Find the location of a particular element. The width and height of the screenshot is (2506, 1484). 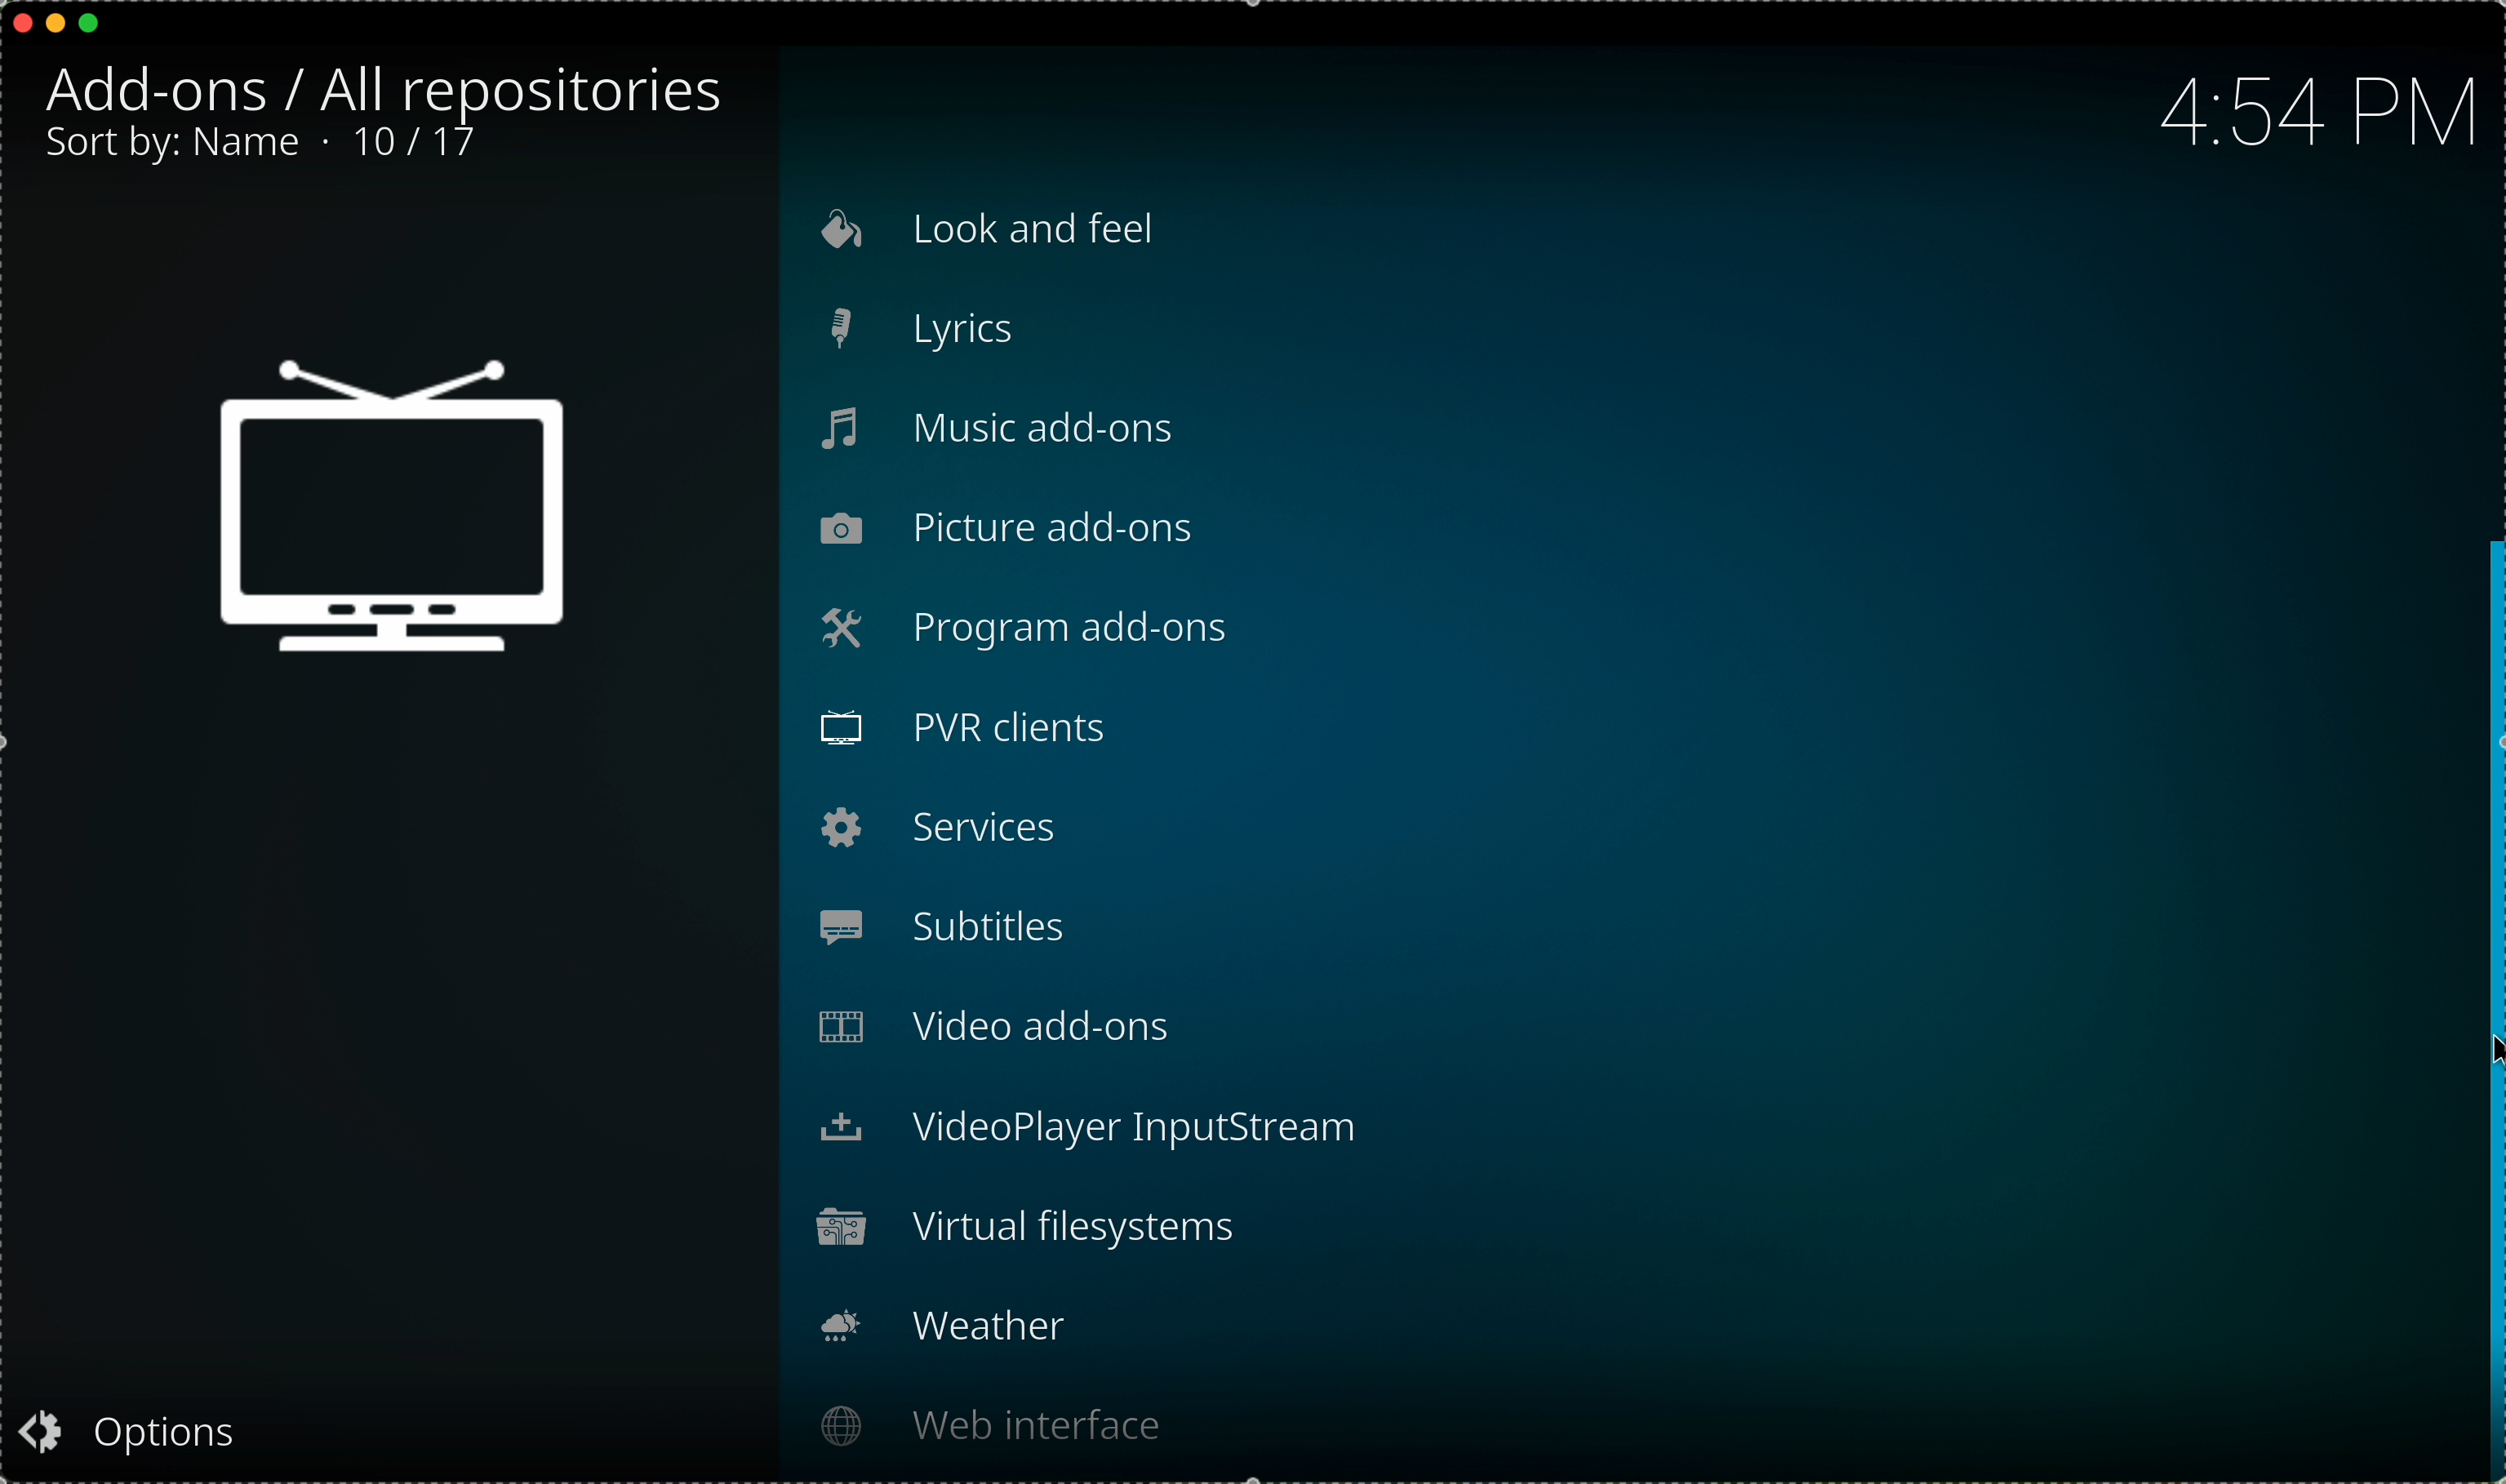

videoplayer input stream is located at coordinates (1099, 1129).